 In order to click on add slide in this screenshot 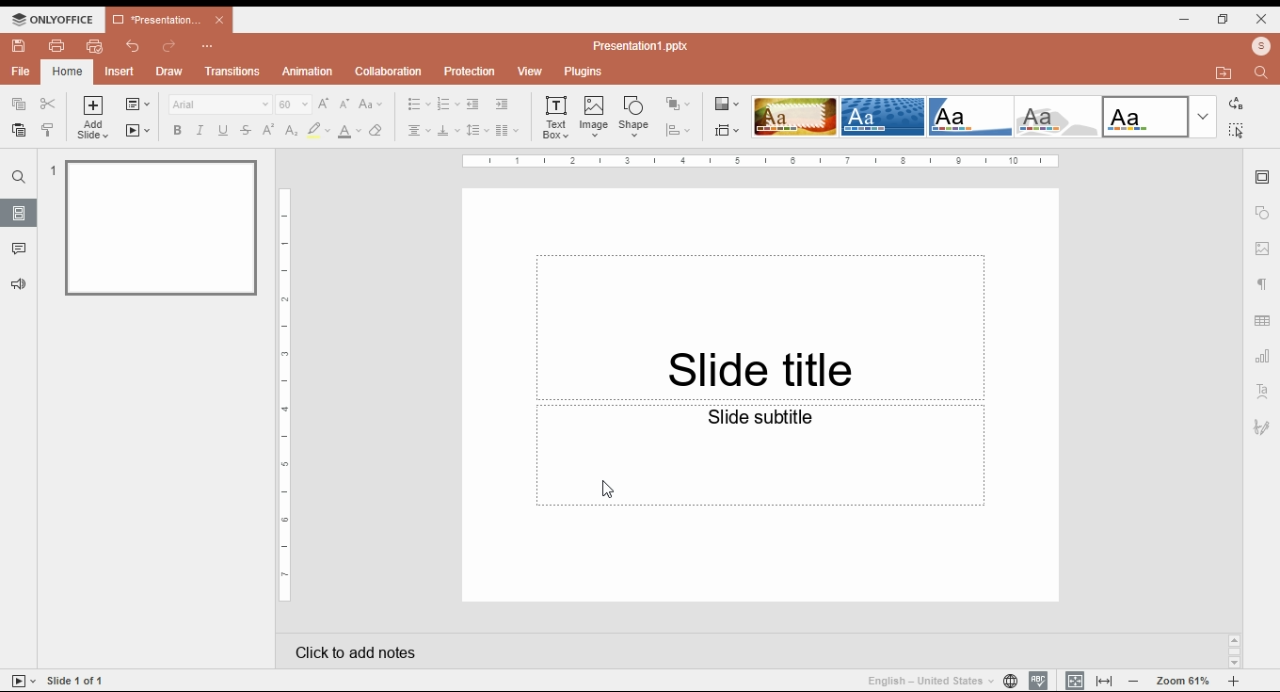, I will do `click(95, 118)`.